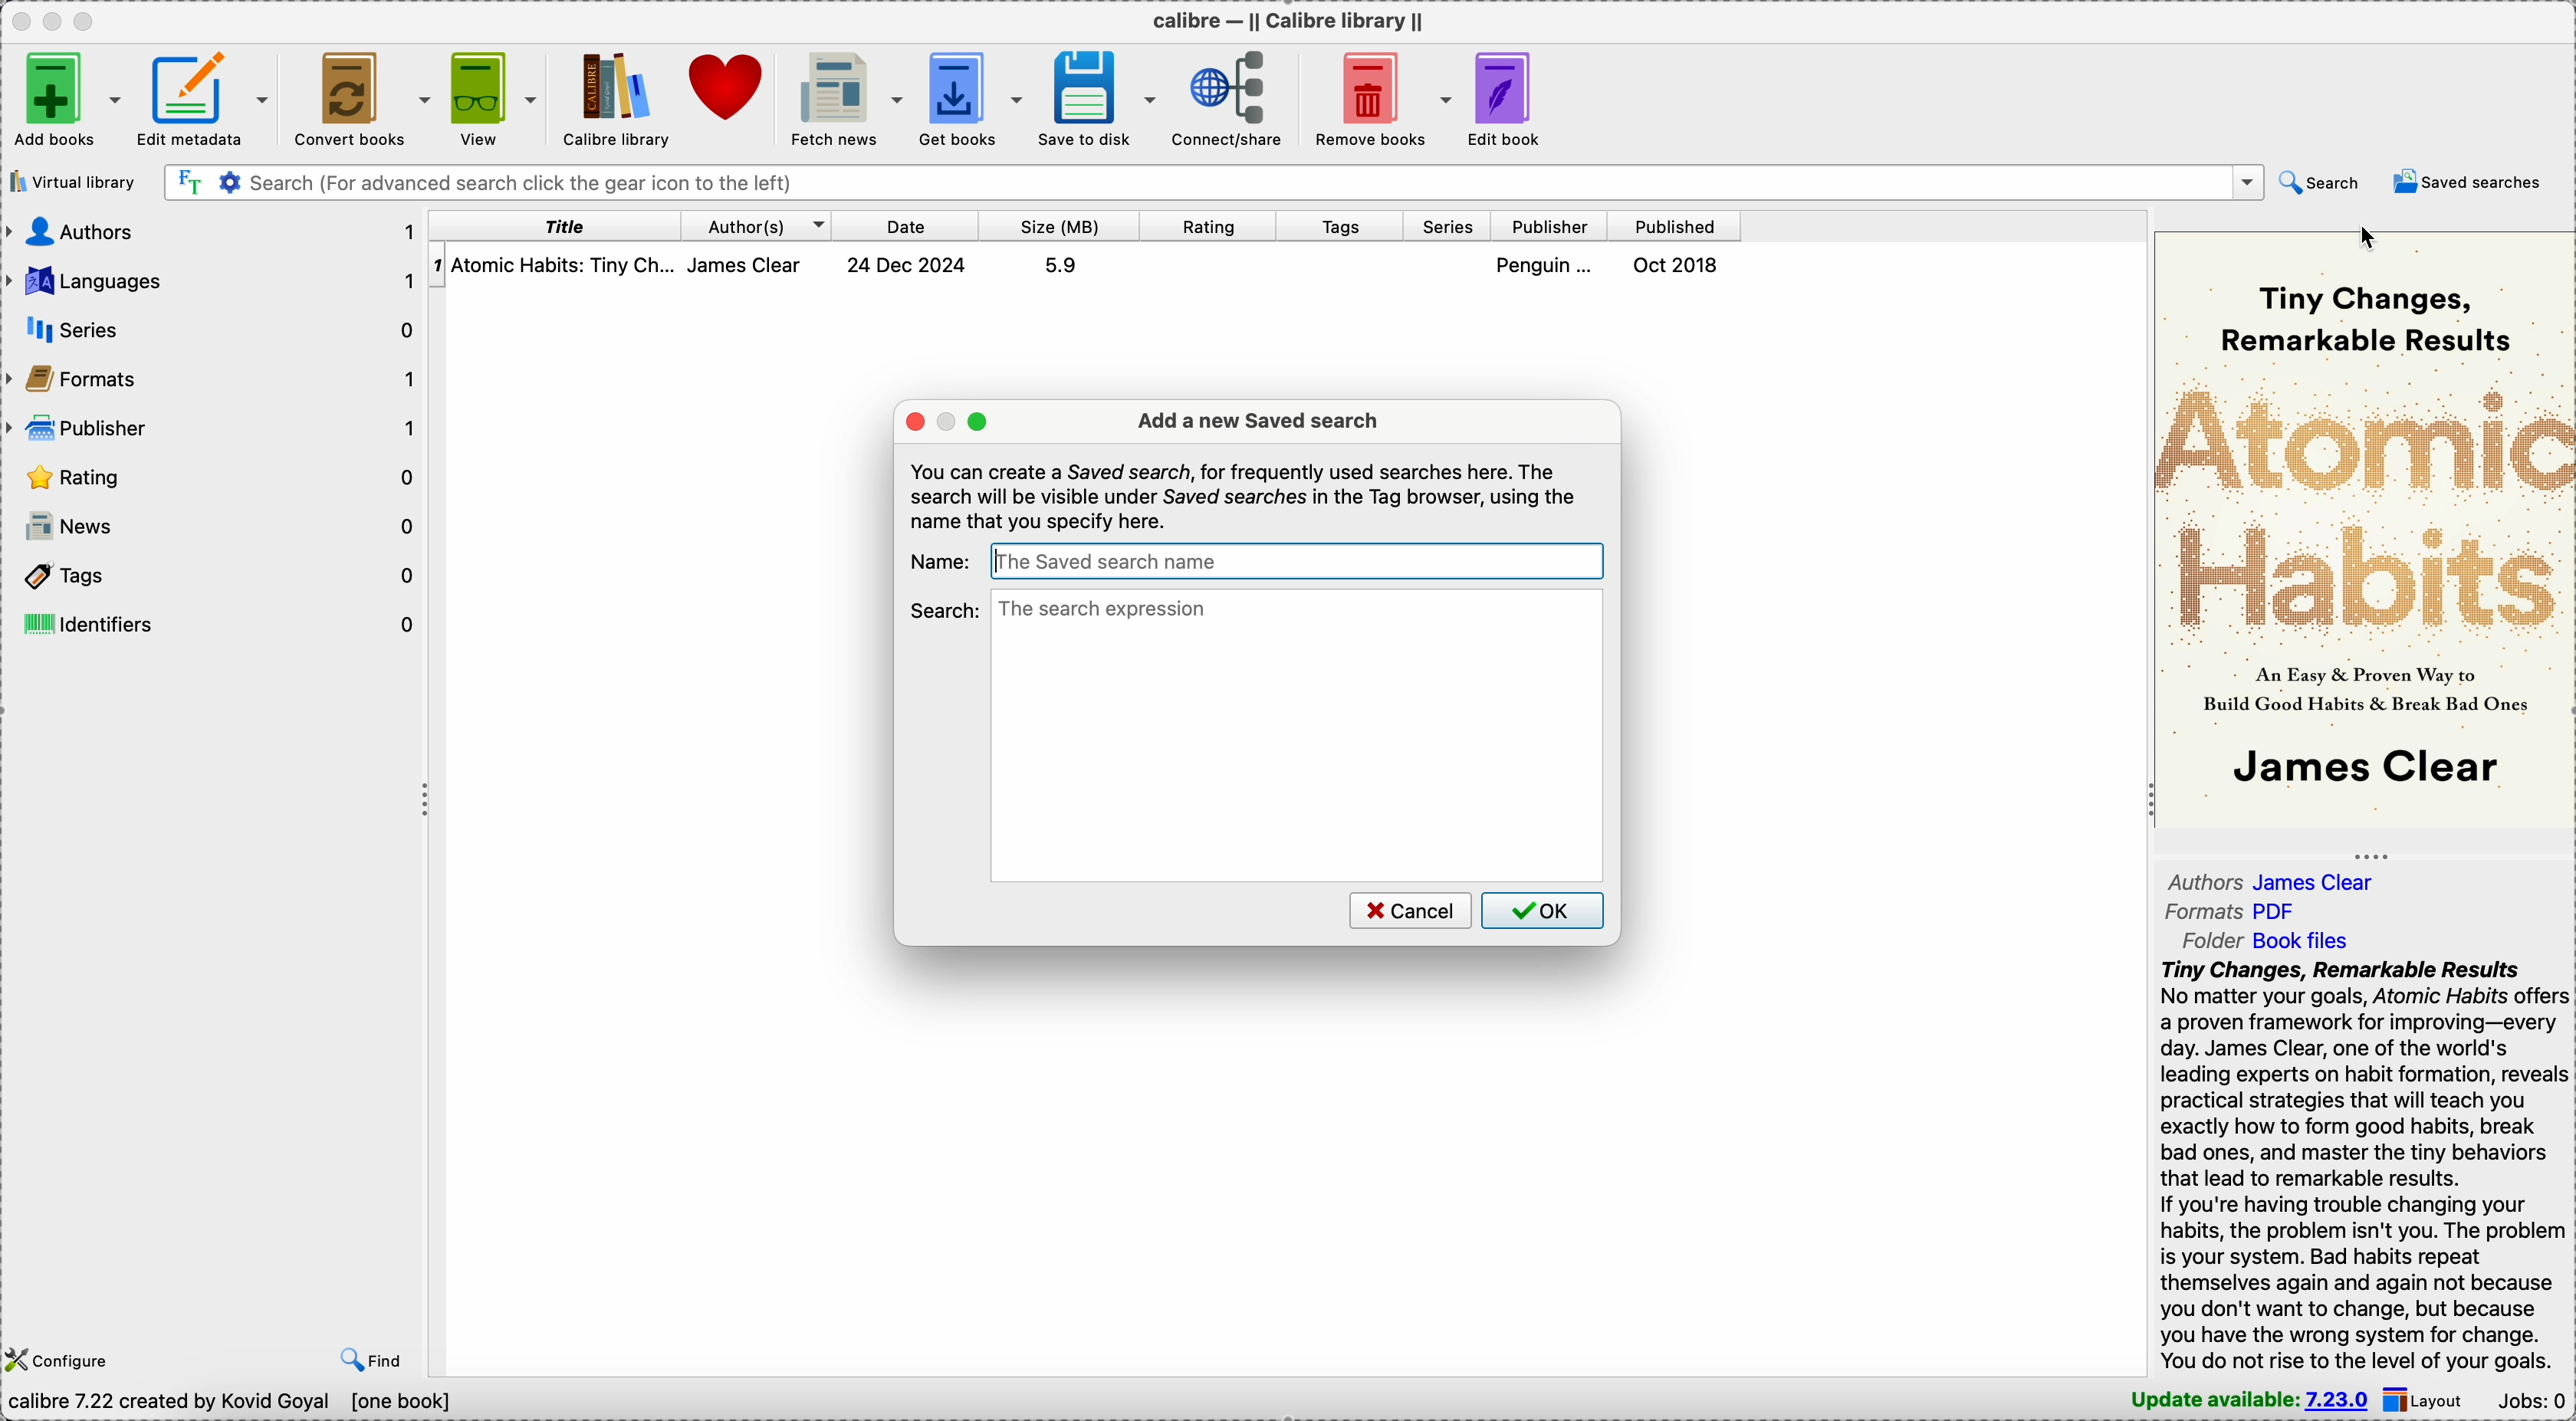 The width and height of the screenshot is (2576, 1421). What do you see at coordinates (213, 230) in the screenshot?
I see `authors` at bounding box center [213, 230].